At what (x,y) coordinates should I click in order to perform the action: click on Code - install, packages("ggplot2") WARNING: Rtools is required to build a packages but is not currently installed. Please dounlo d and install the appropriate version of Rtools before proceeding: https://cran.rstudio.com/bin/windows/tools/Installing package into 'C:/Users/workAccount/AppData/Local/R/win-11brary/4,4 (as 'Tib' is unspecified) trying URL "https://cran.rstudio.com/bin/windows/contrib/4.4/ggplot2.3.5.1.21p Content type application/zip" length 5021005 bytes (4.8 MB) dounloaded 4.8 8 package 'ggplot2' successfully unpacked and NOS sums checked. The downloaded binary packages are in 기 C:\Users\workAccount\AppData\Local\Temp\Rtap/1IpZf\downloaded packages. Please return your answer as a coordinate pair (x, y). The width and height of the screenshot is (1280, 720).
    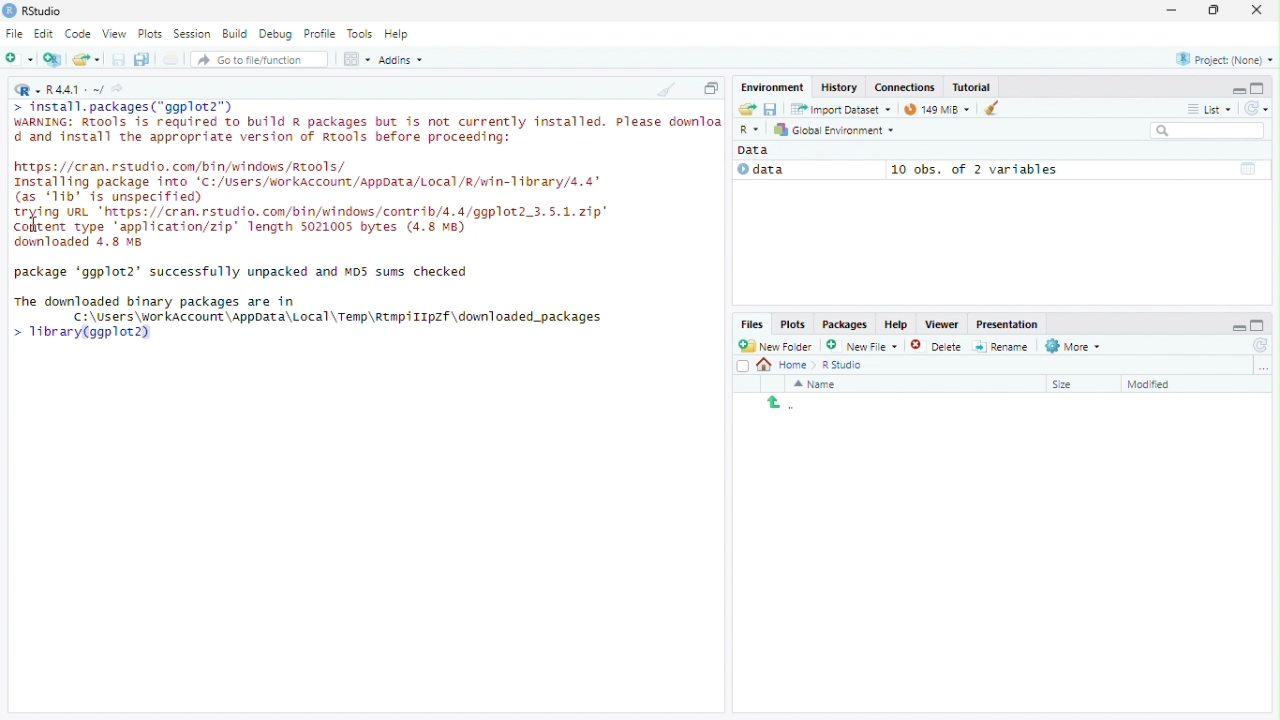
    Looking at the image, I should click on (365, 225).